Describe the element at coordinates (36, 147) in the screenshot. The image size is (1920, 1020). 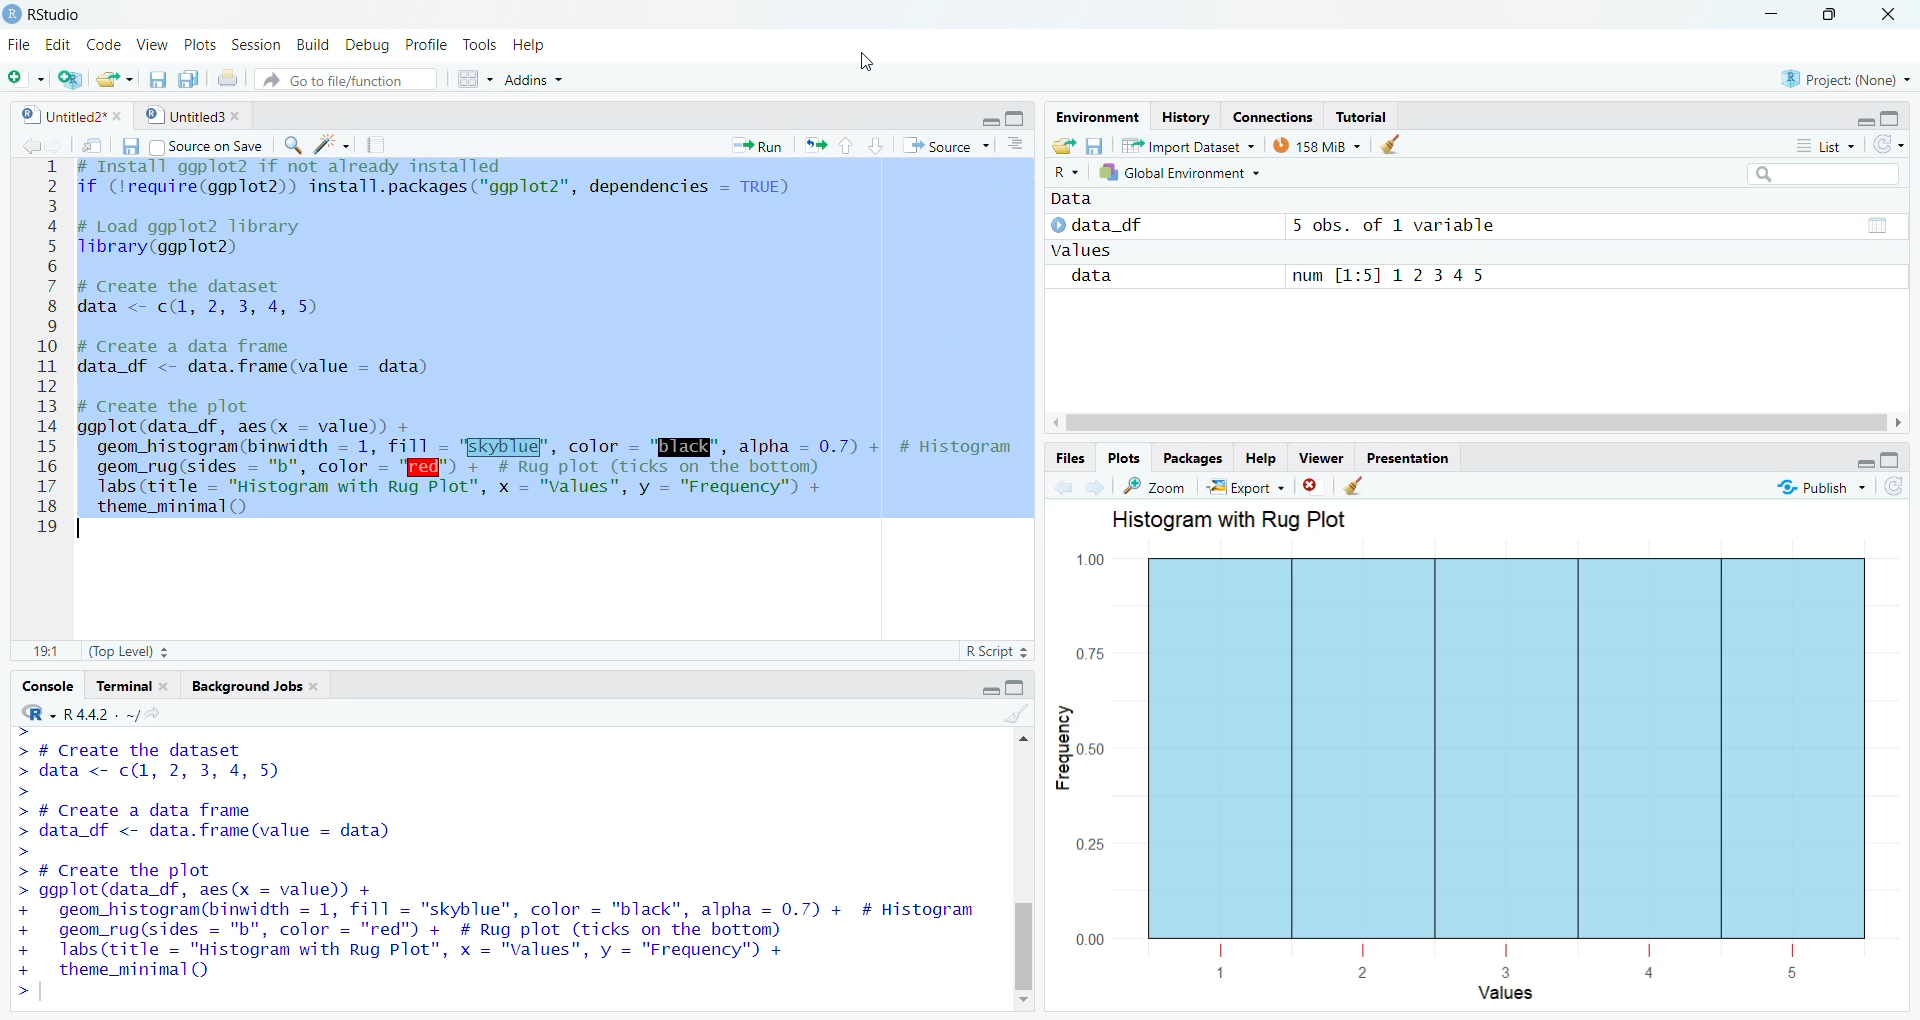
I see `forward/backward` at that location.